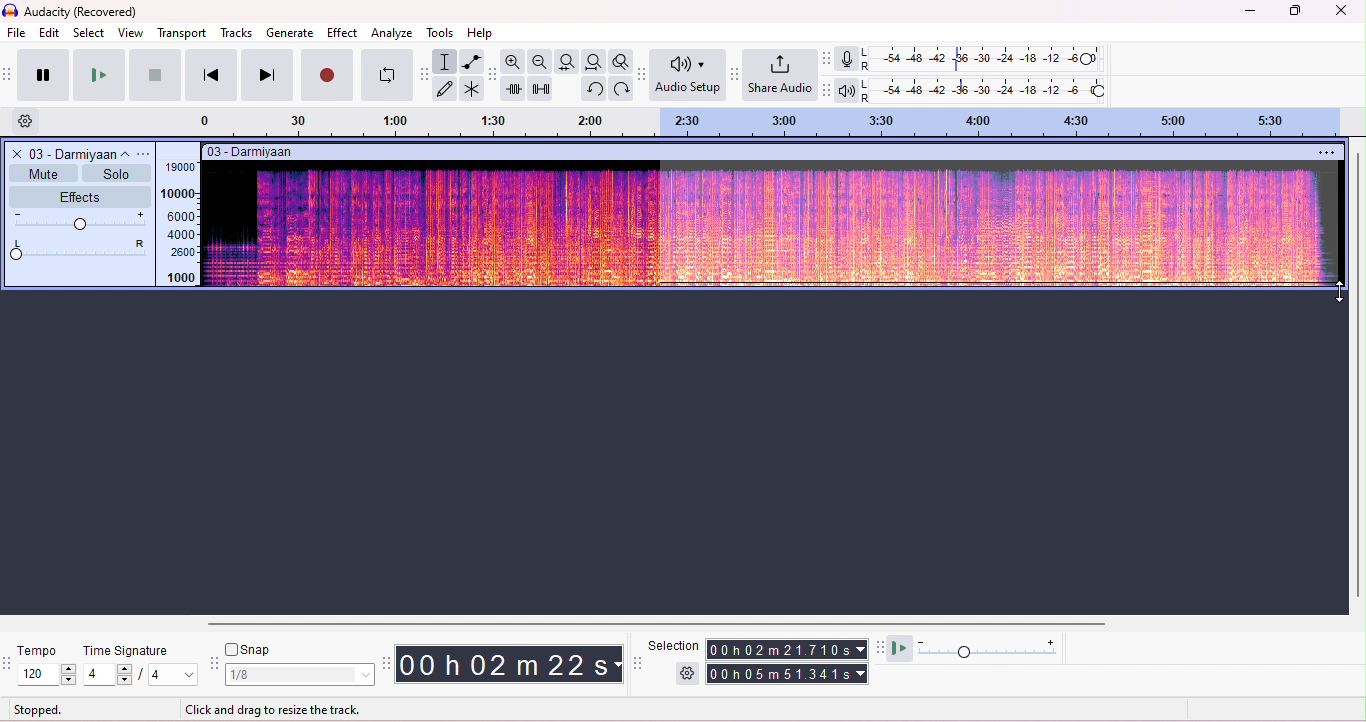  Describe the element at coordinates (236, 33) in the screenshot. I see `tracks` at that location.